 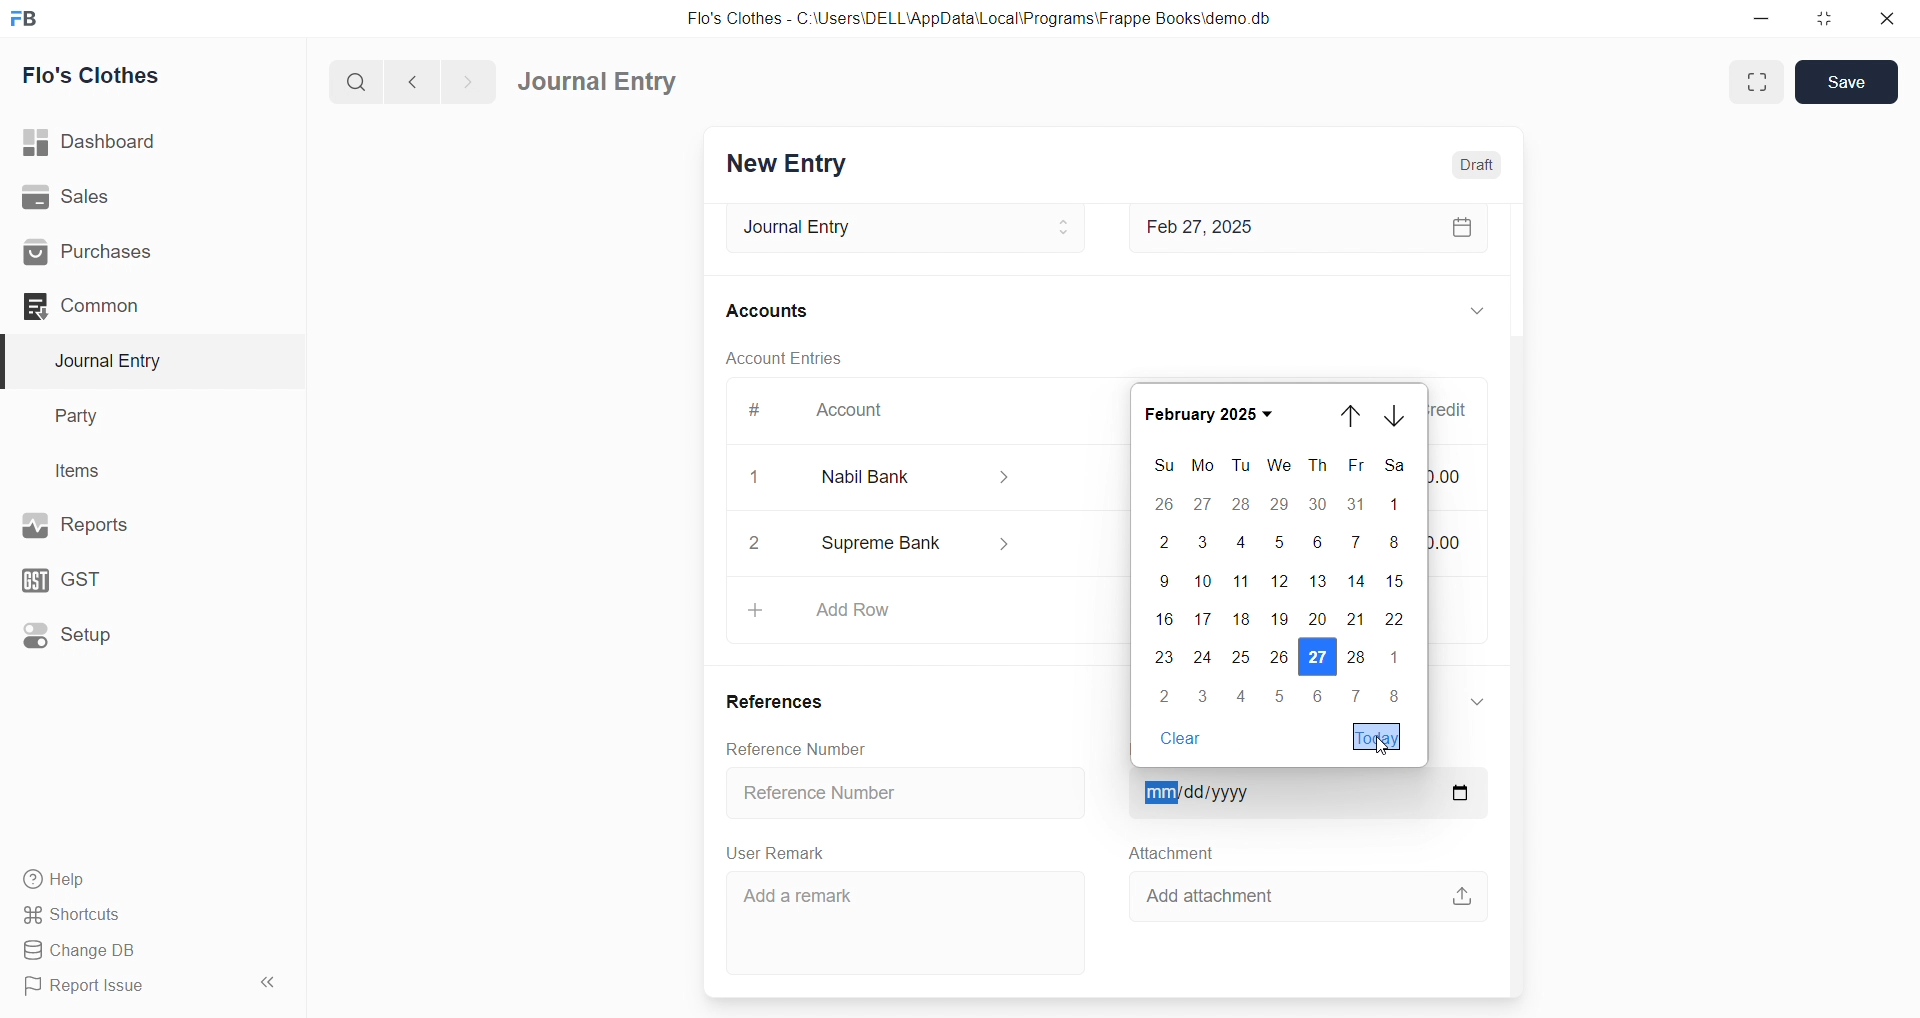 What do you see at coordinates (1355, 543) in the screenshot?
I see `7` at bounding box center [1355, 543].